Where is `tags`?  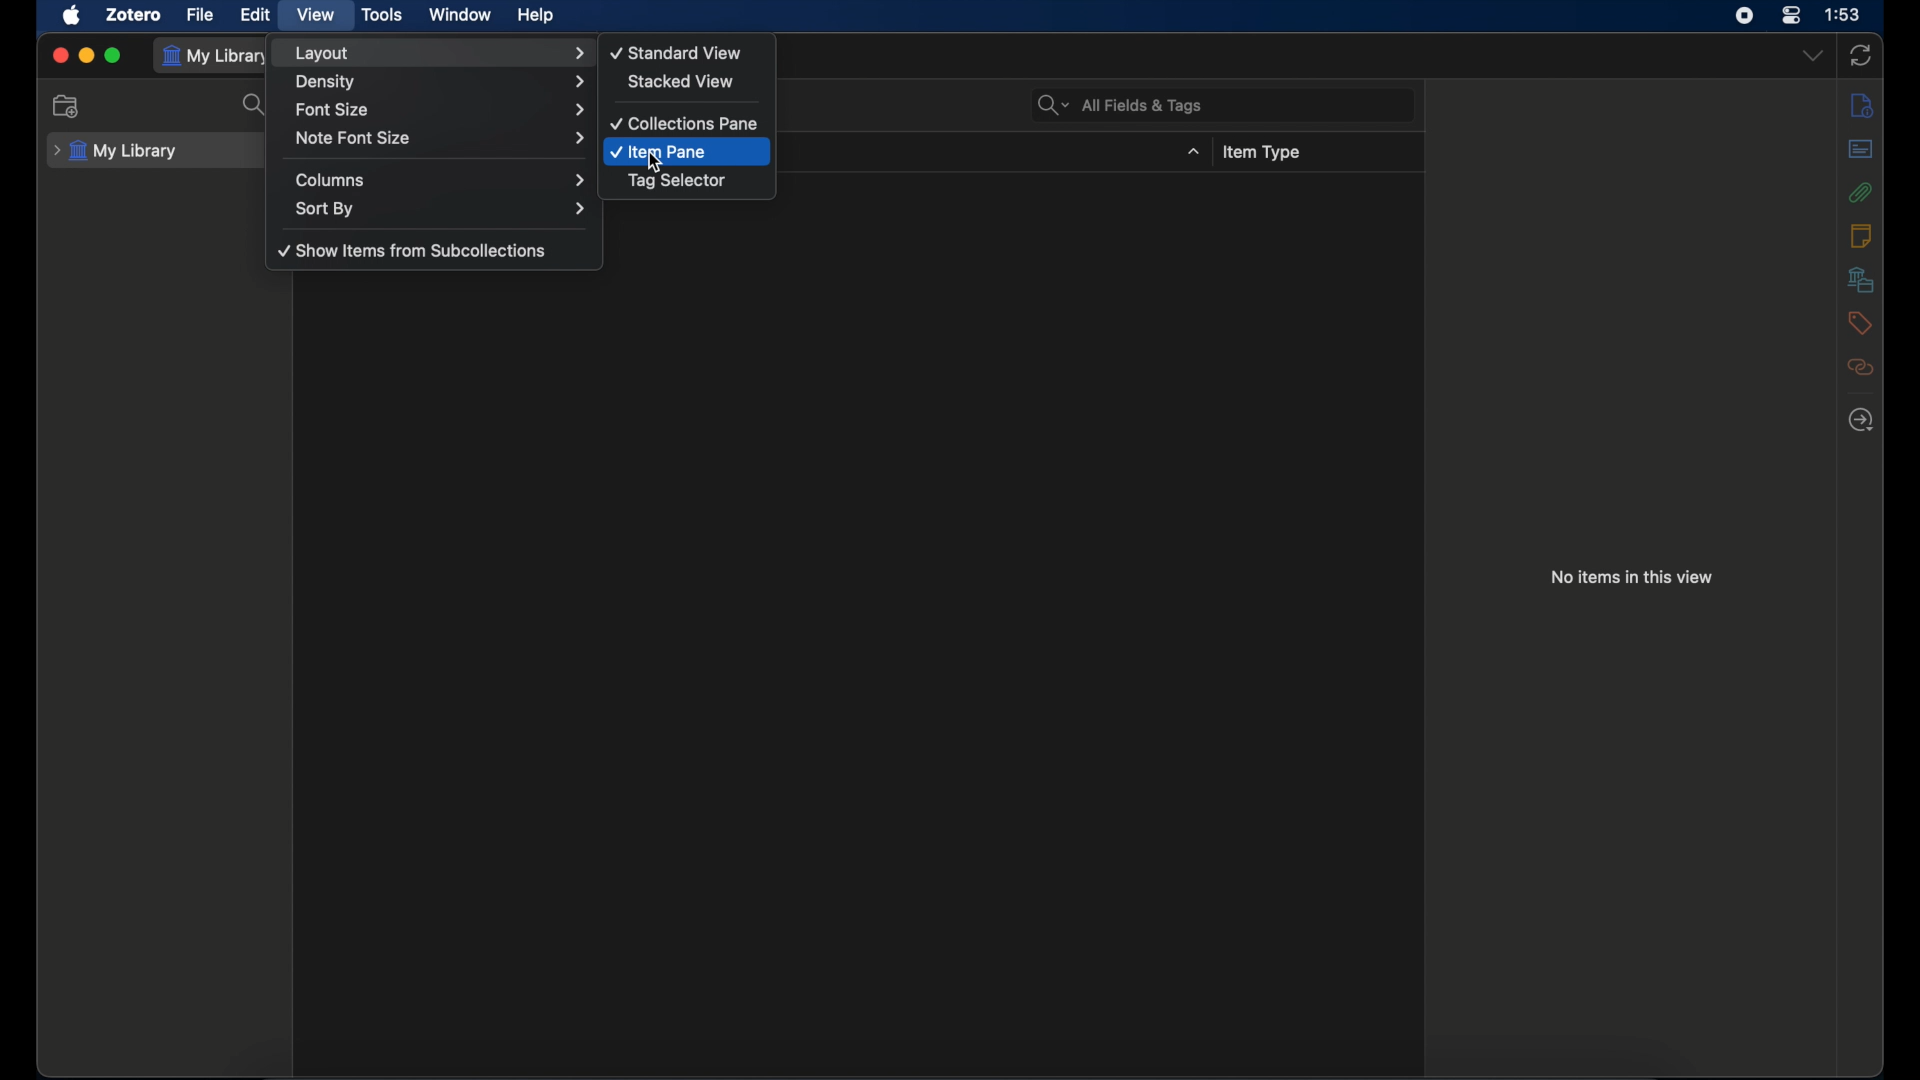 tags is located at coordinates (1860, 323).